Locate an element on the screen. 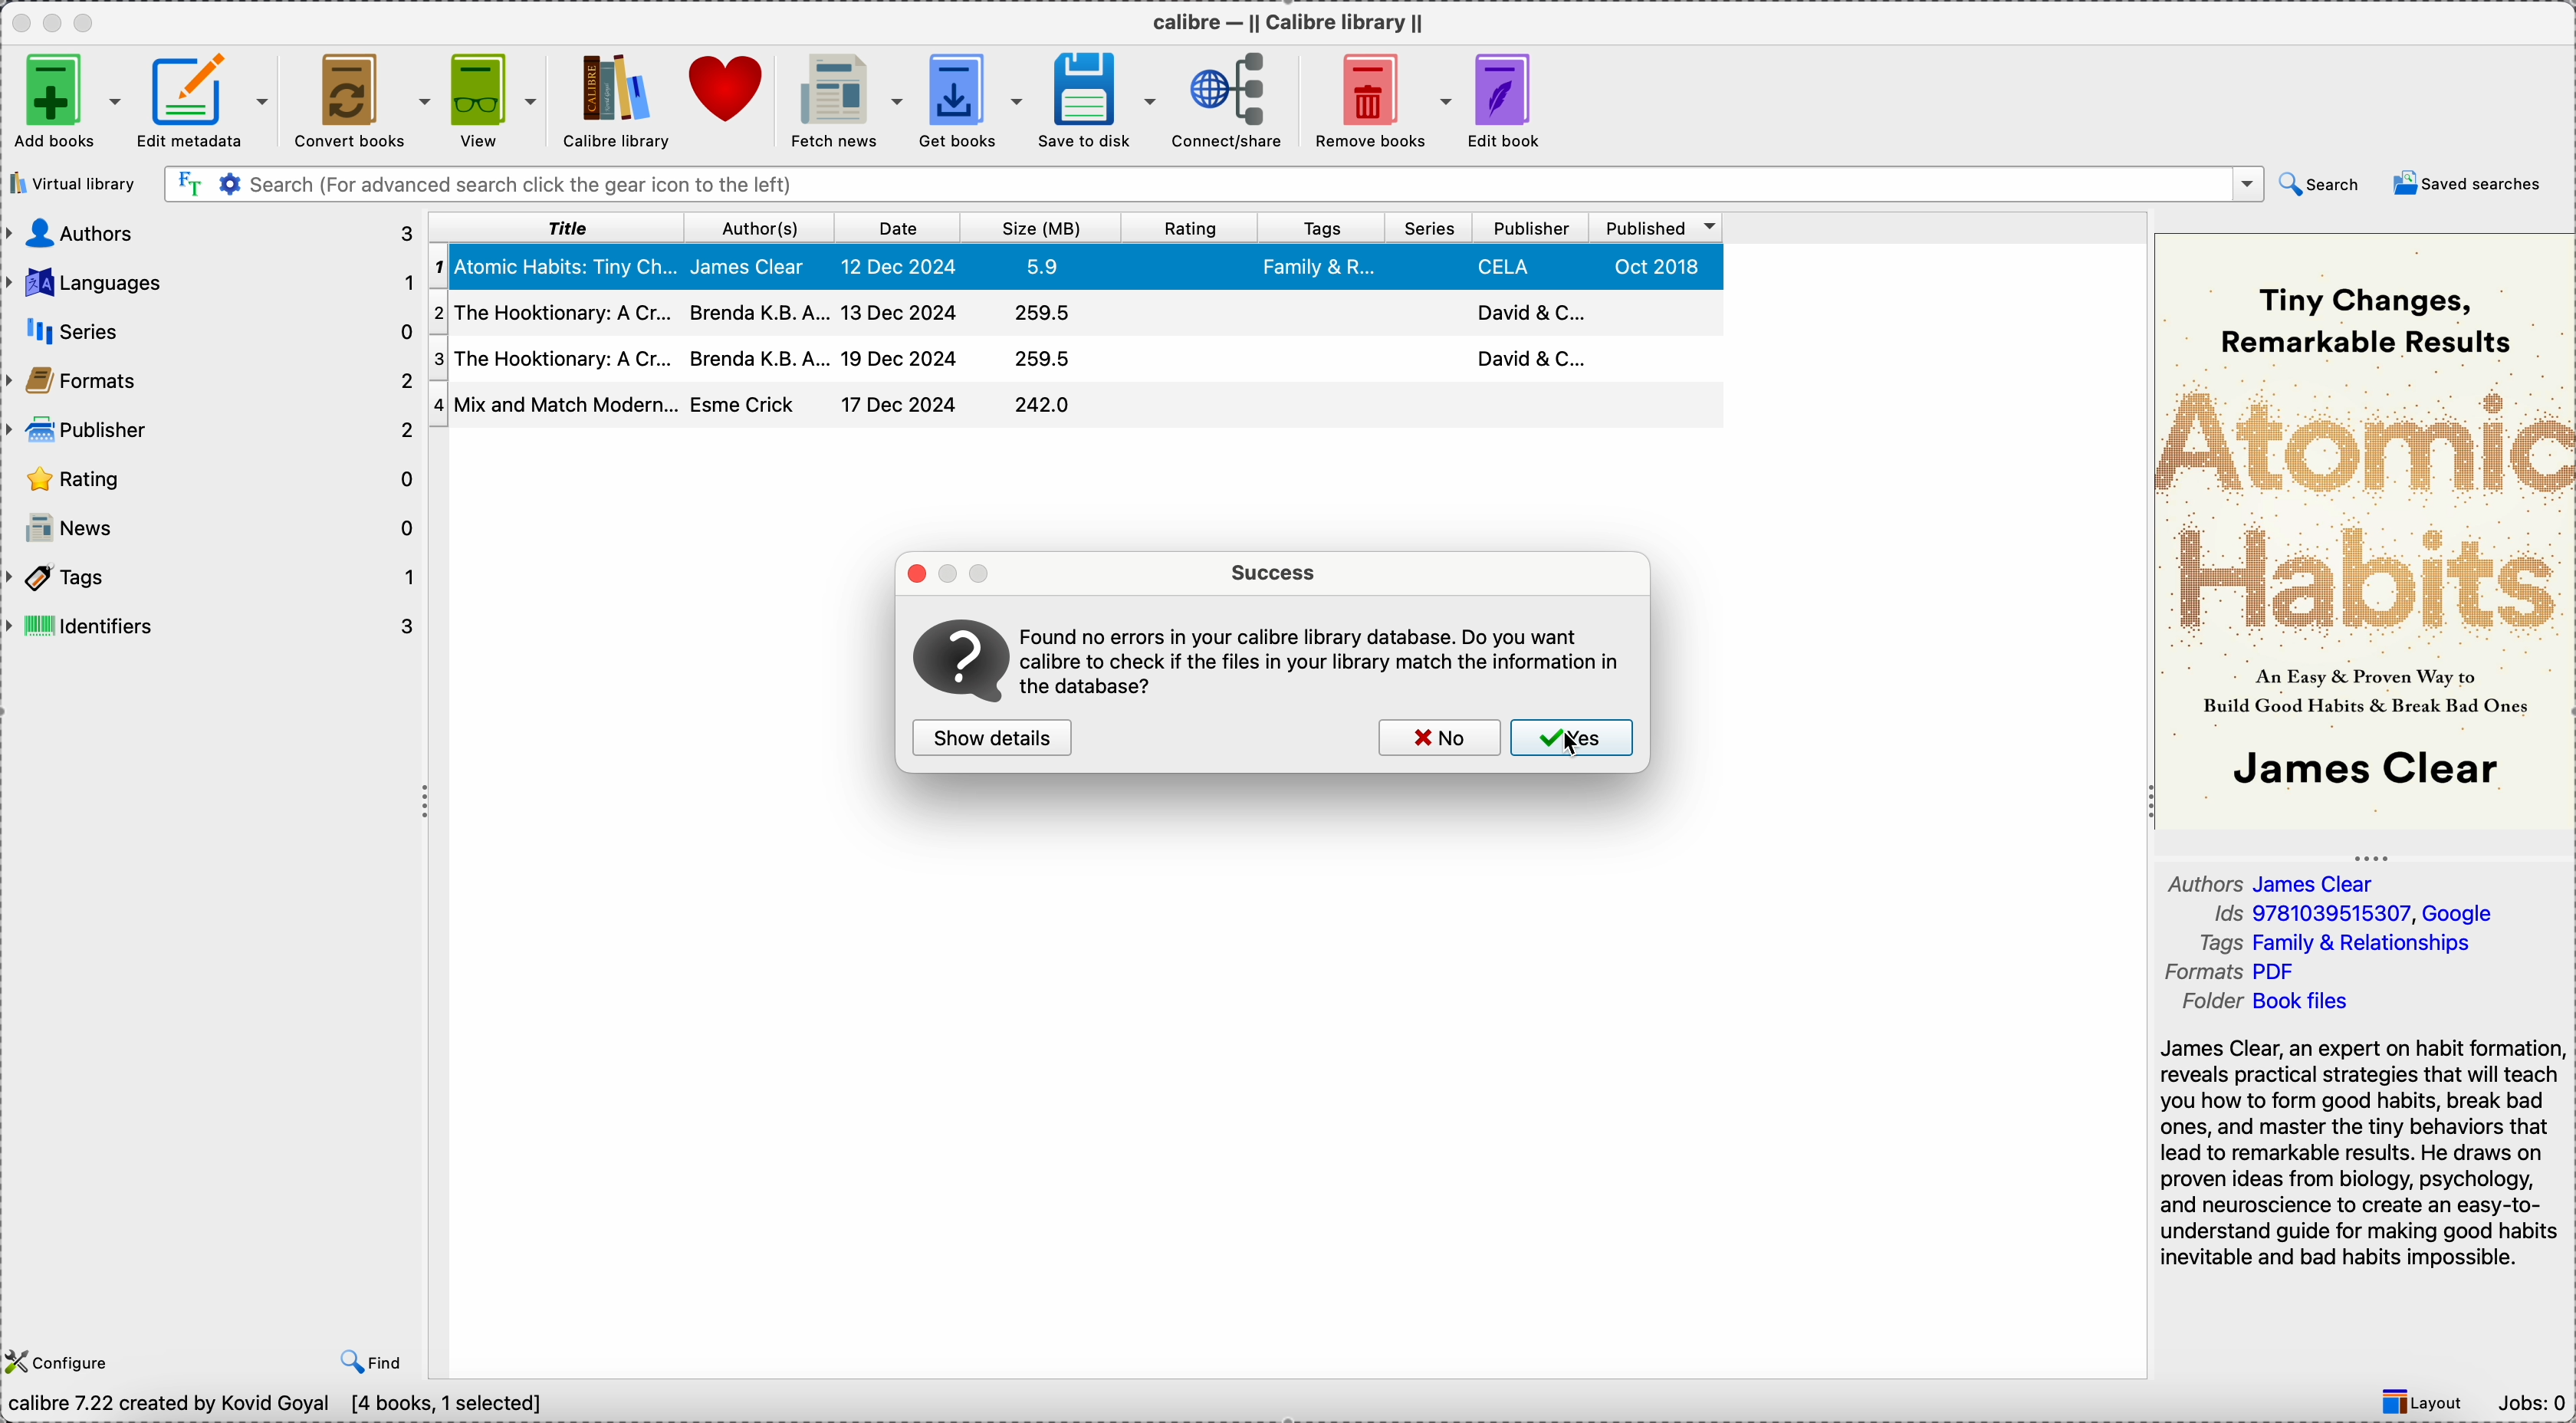 The height and width of the screenshot is (1423, 2576). tags is located at coordinates (213, 577).